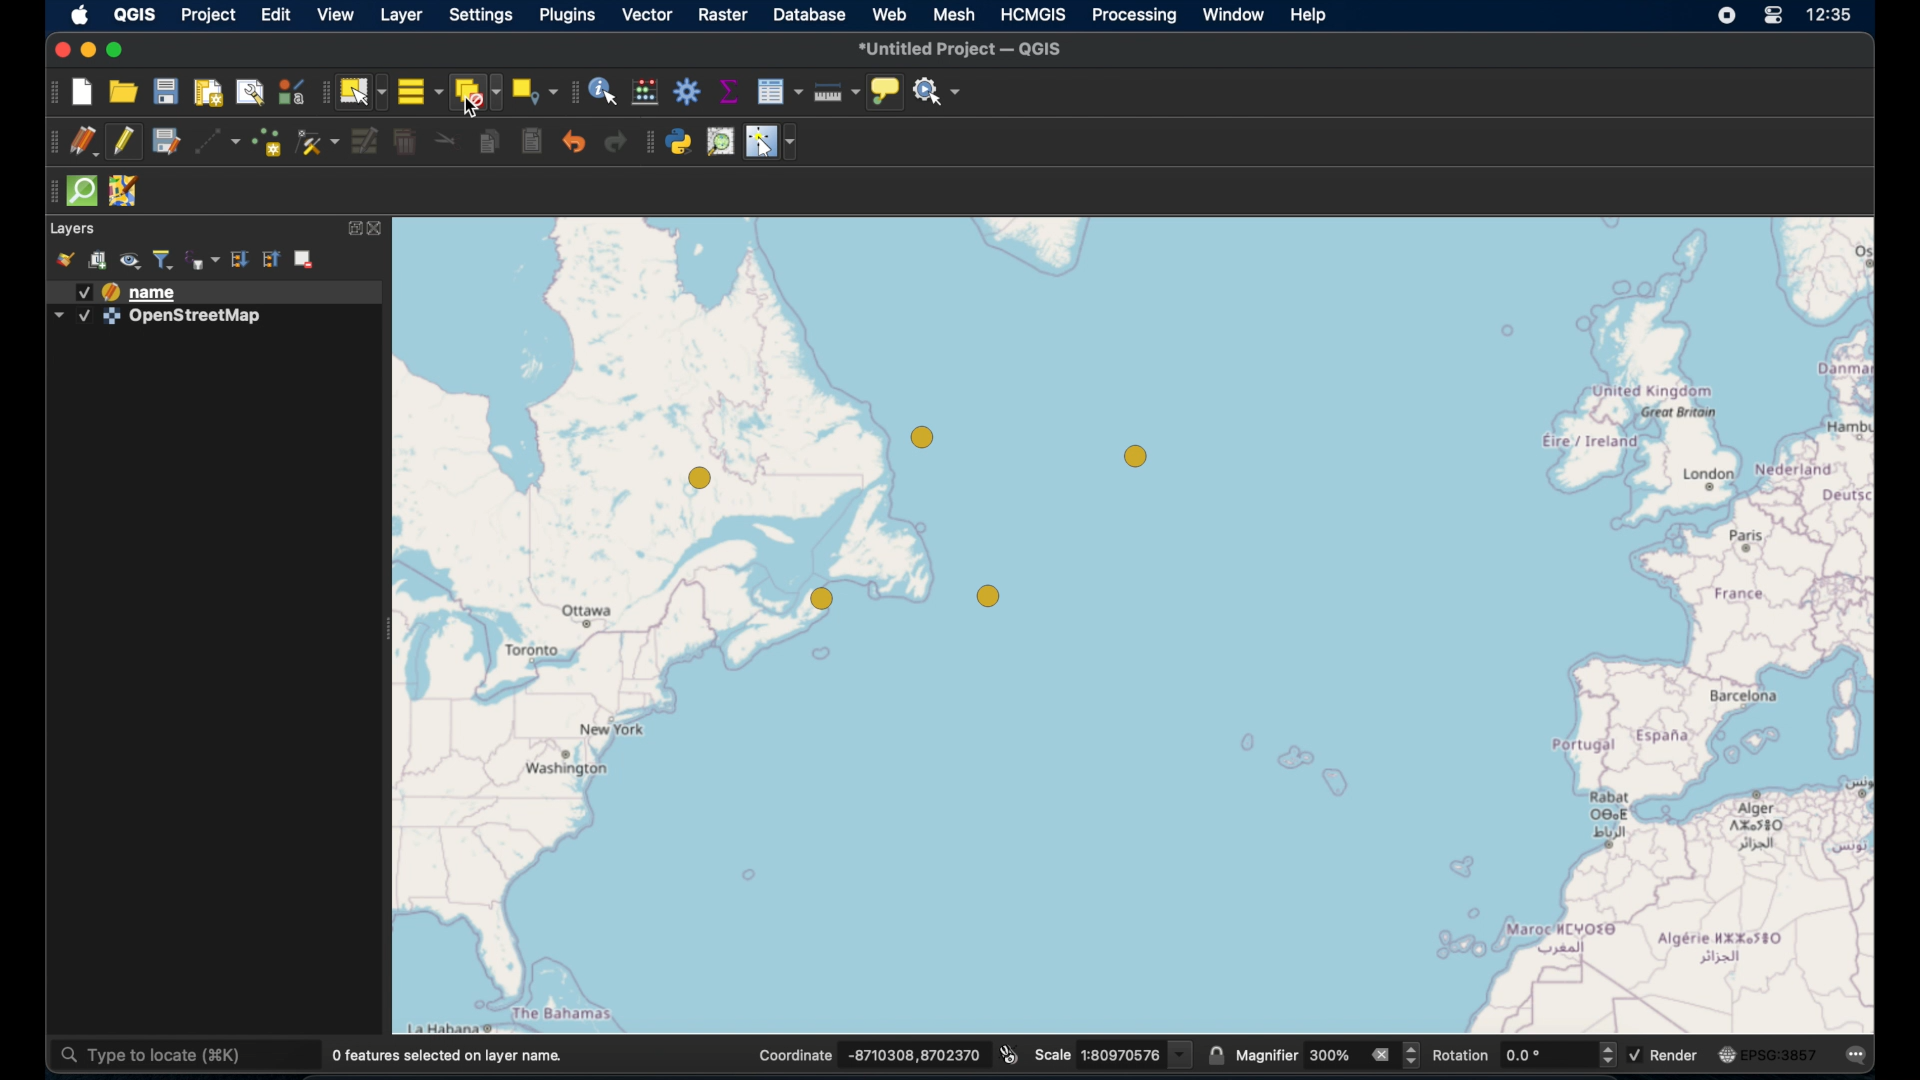 This screenshot has height=1080, width=1920. Describe the element at coordinates (83, 316) in the screenshot. I see `checked checkbox` at that location.